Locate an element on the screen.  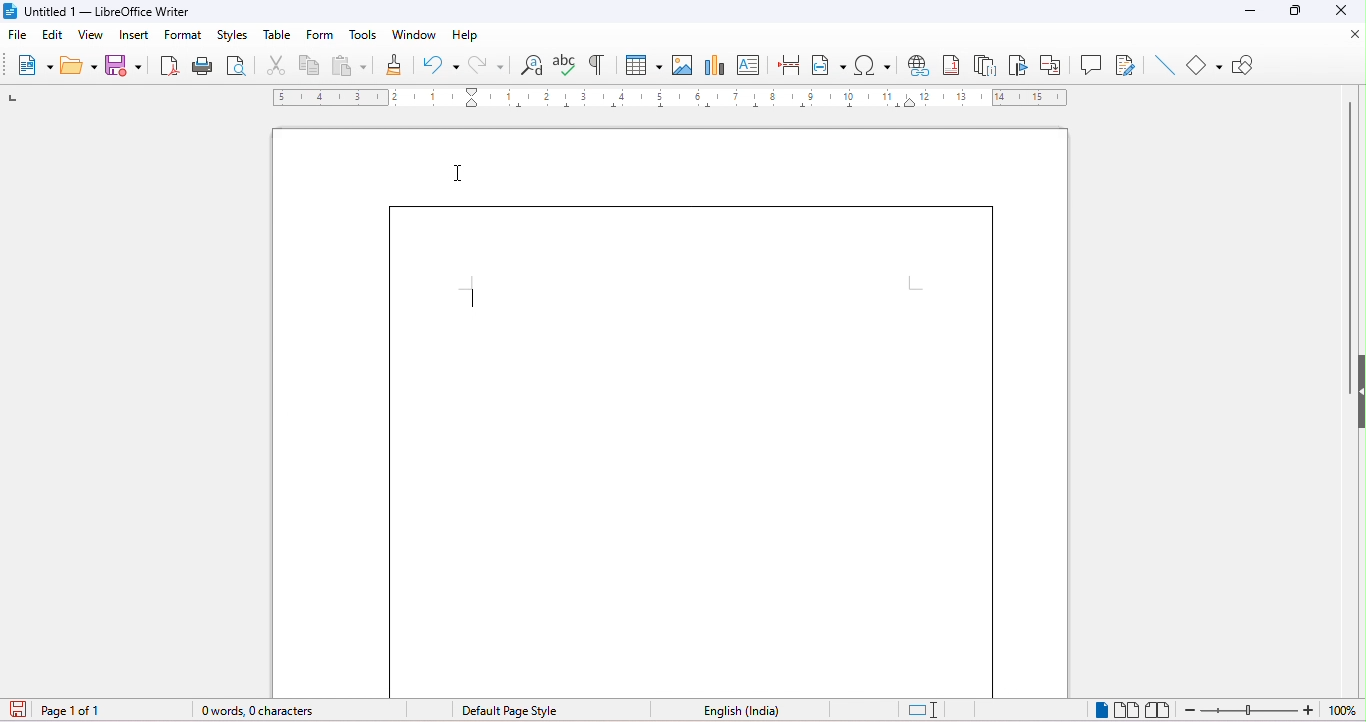
chart is located at coordinates (715, 64).